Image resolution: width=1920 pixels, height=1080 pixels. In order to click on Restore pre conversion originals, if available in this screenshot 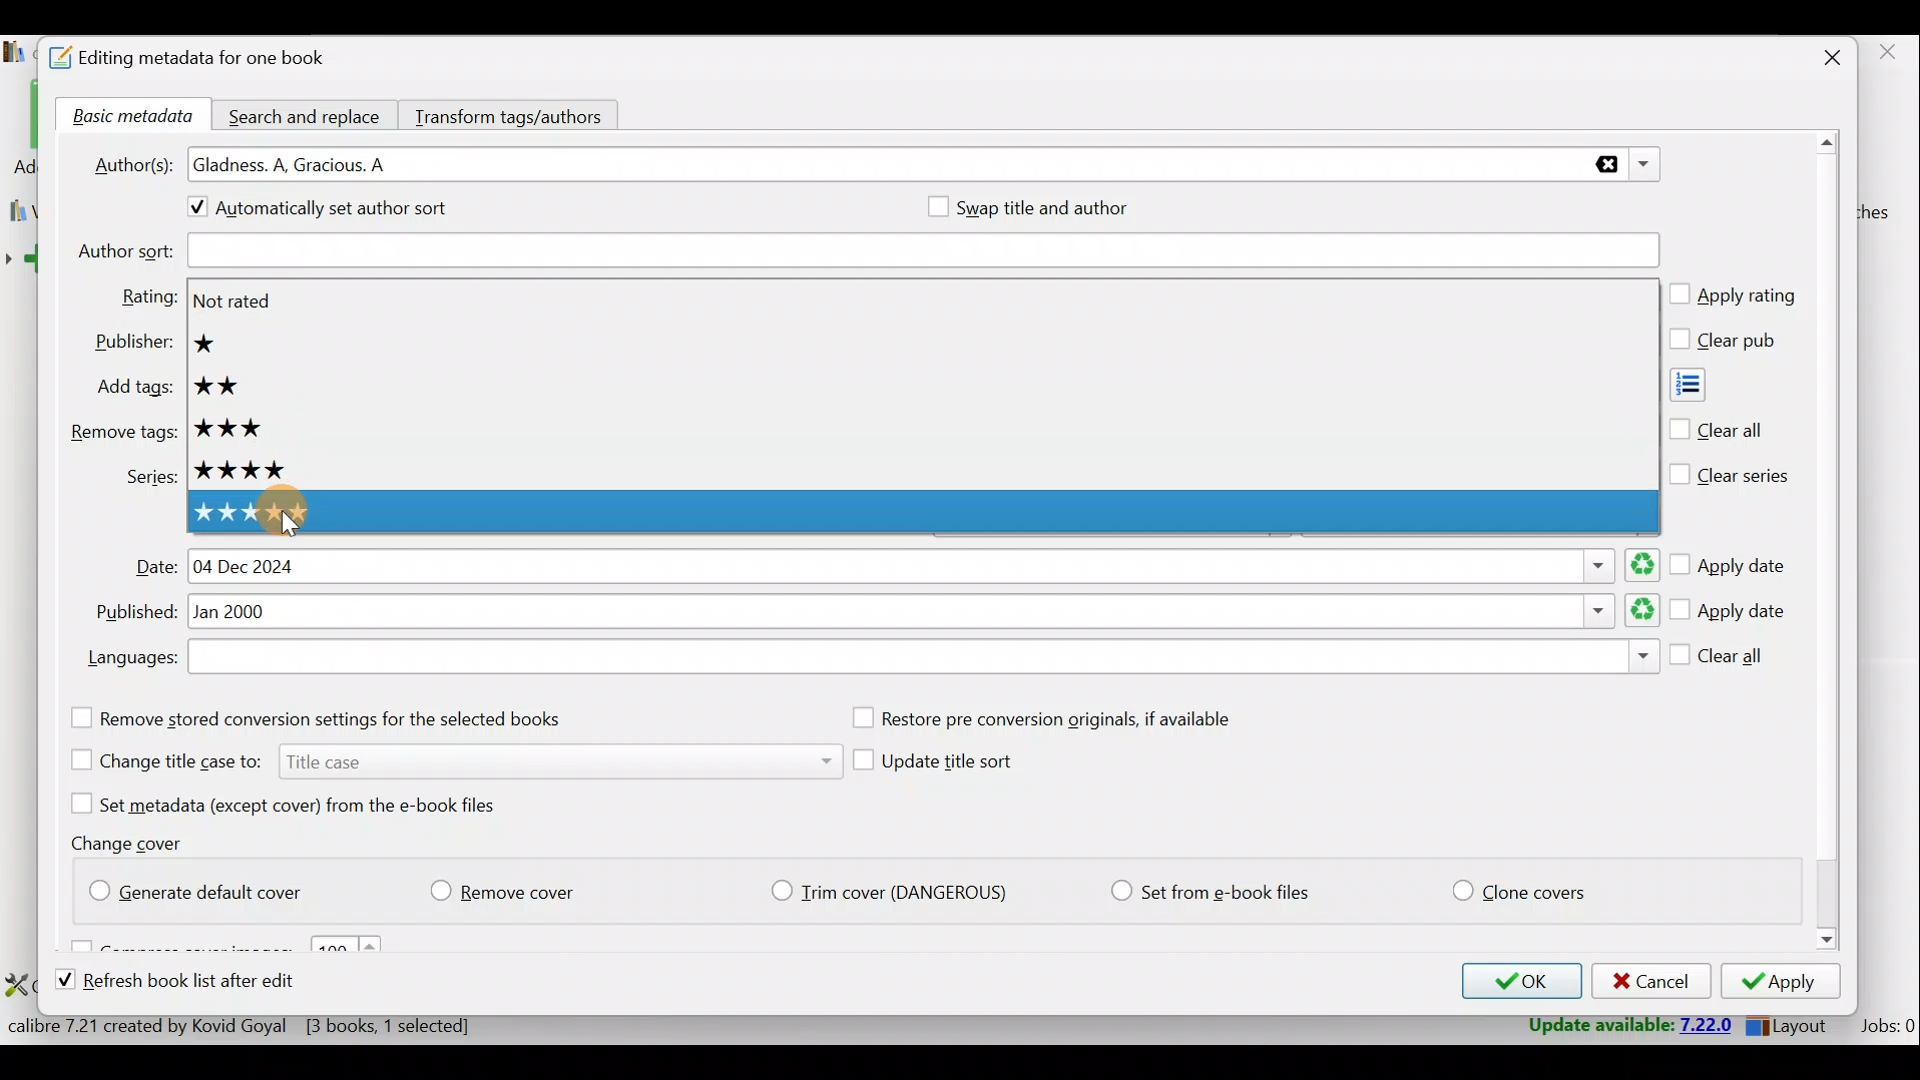, I will do `click(1063, 719)`.